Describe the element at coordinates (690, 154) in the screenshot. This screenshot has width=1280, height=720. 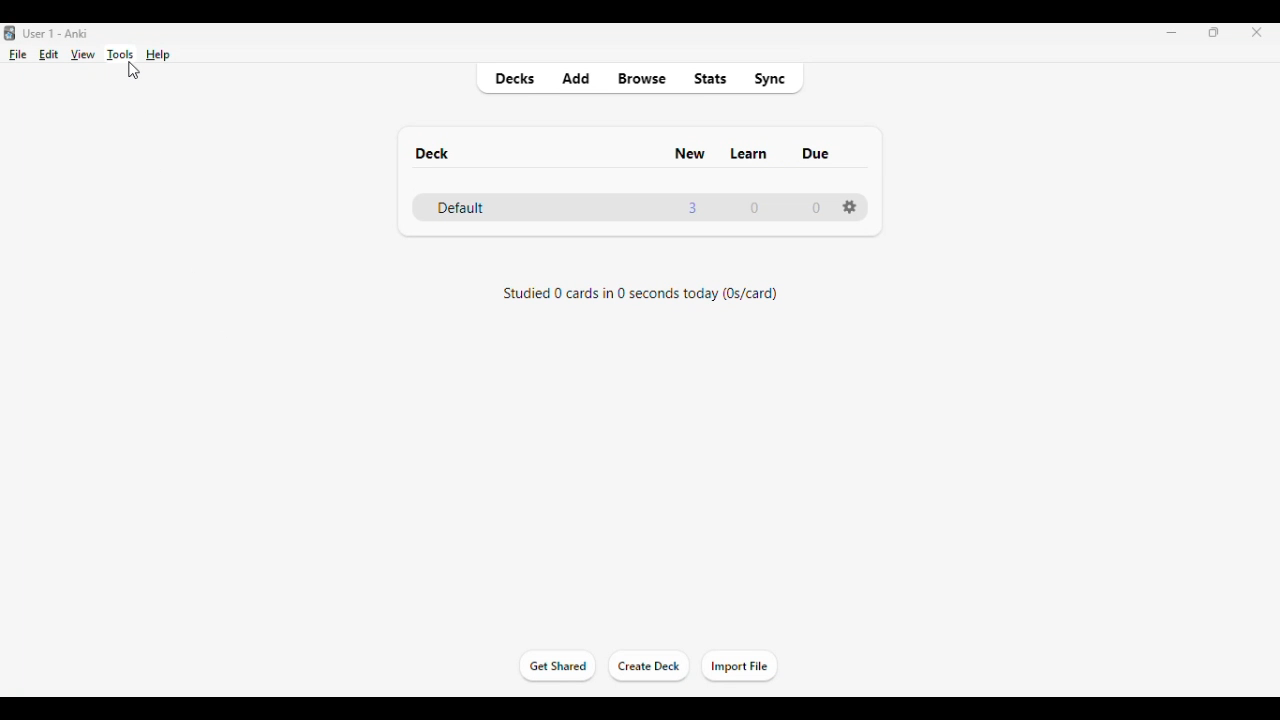
I see `new` at that location.